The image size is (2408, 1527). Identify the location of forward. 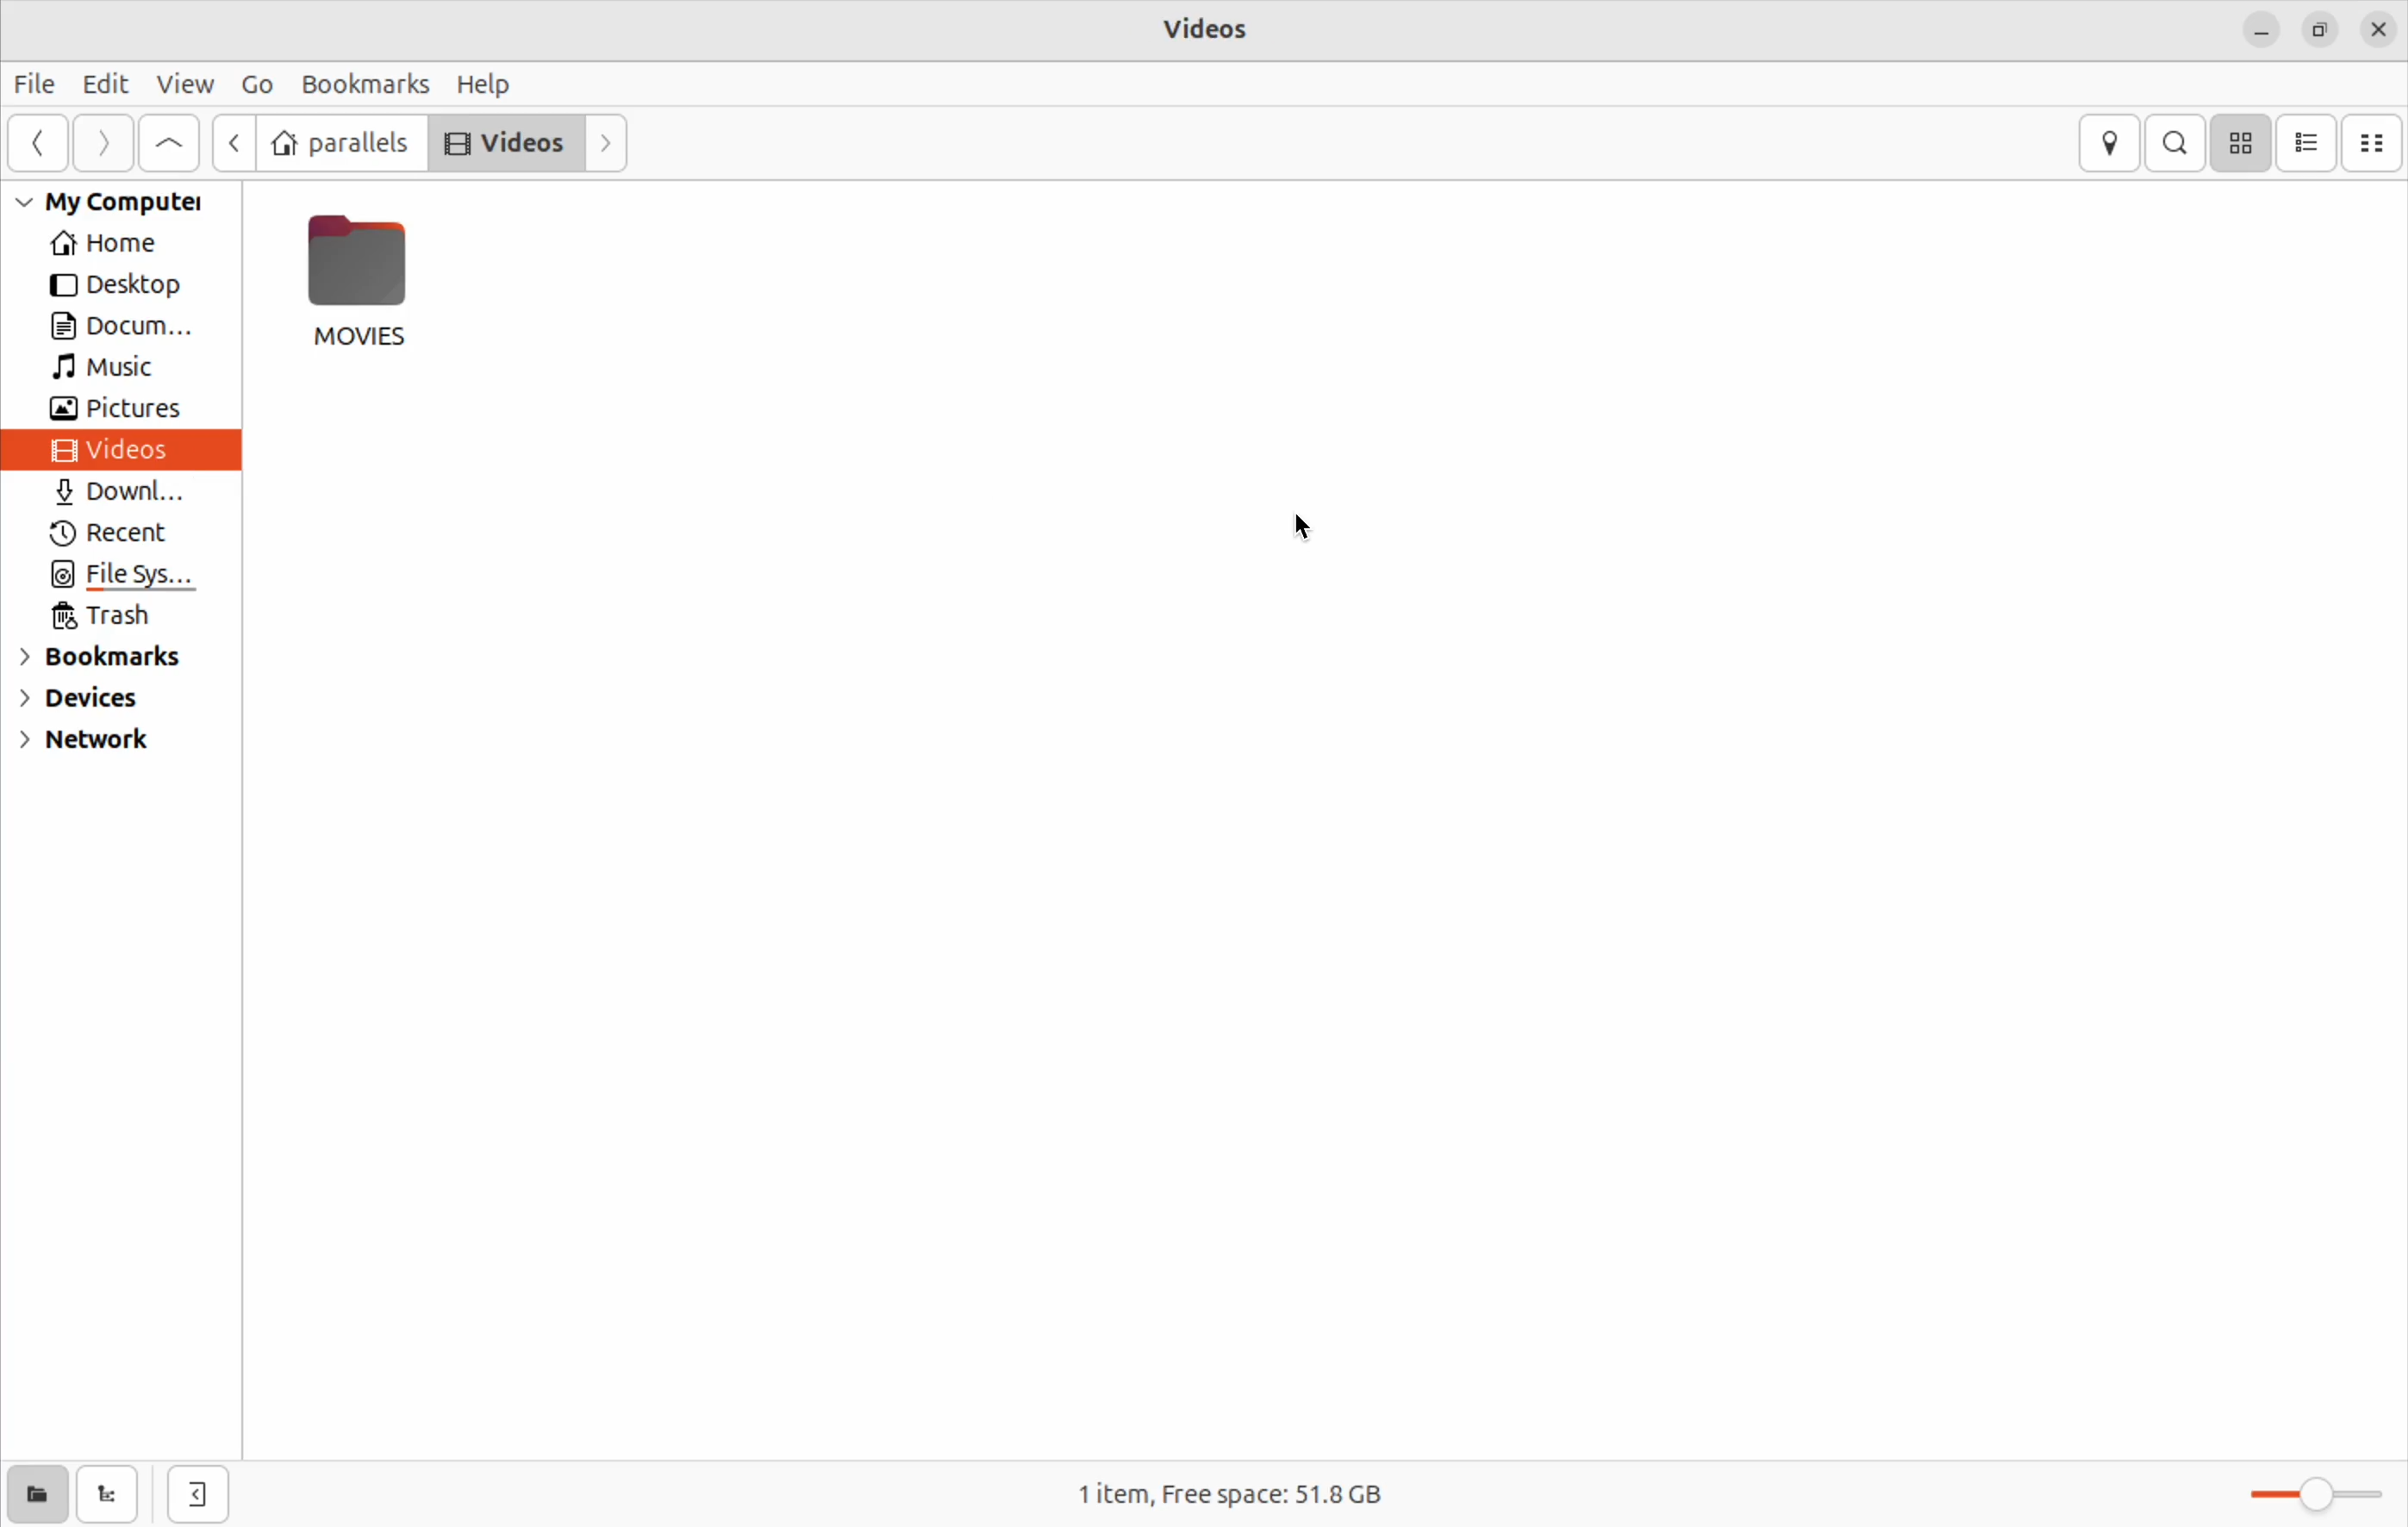
(104, 146).